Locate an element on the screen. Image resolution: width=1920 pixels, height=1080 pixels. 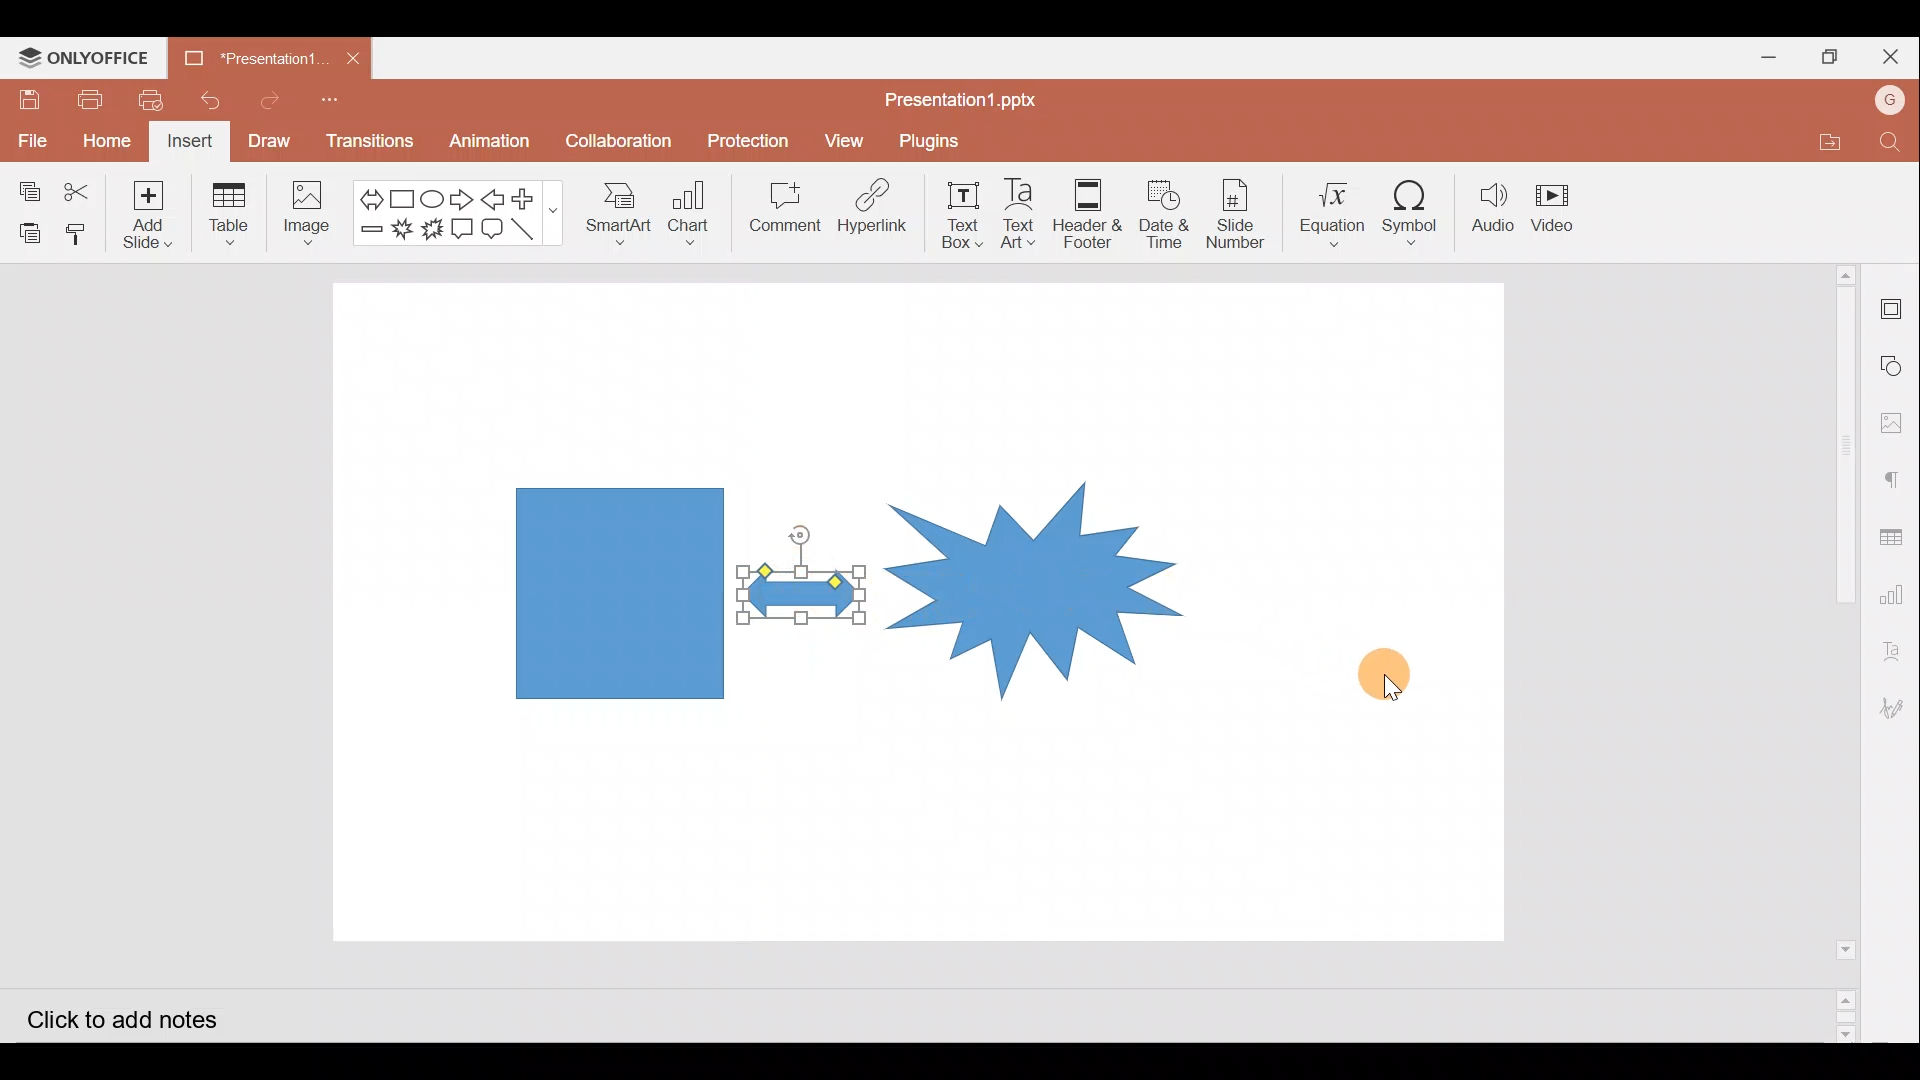
Text box is located at coordinates (966, 213).